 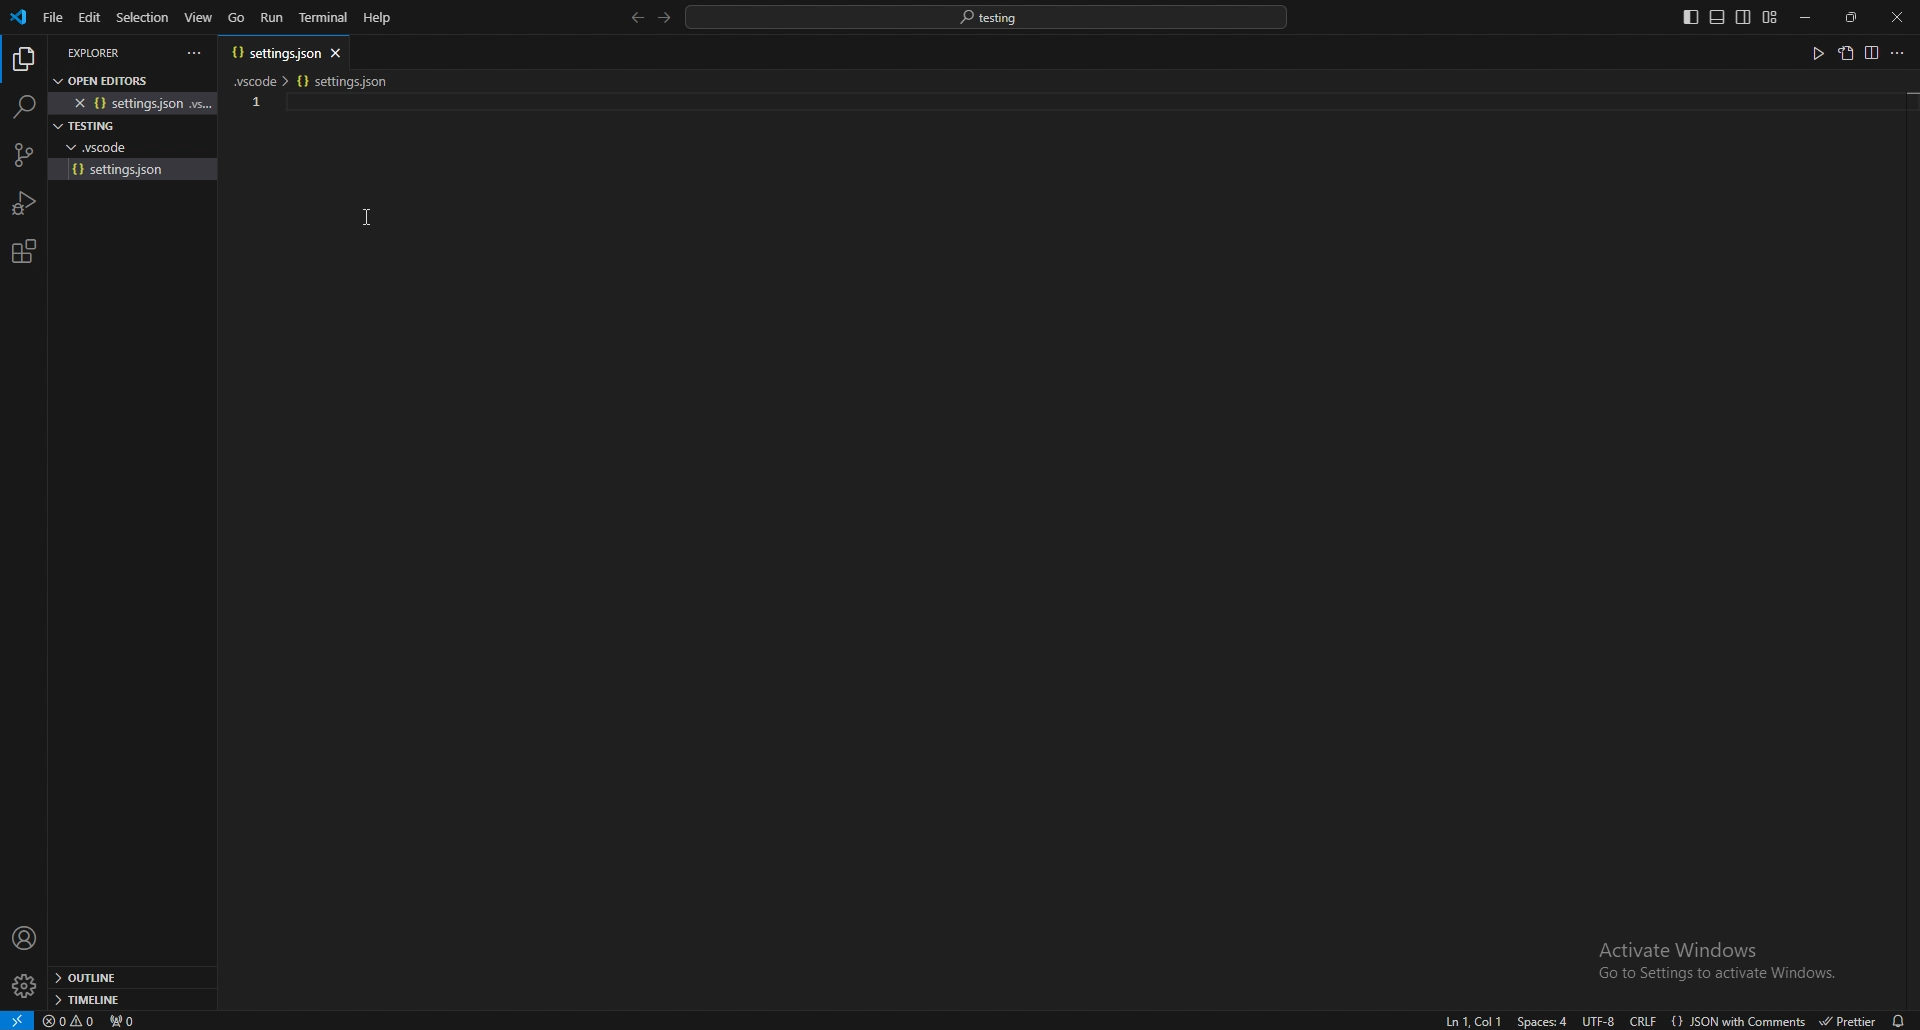 What do you see at coordinates (237, 18) in the screenshot?
I see `go` at bounding box center [237, 18].